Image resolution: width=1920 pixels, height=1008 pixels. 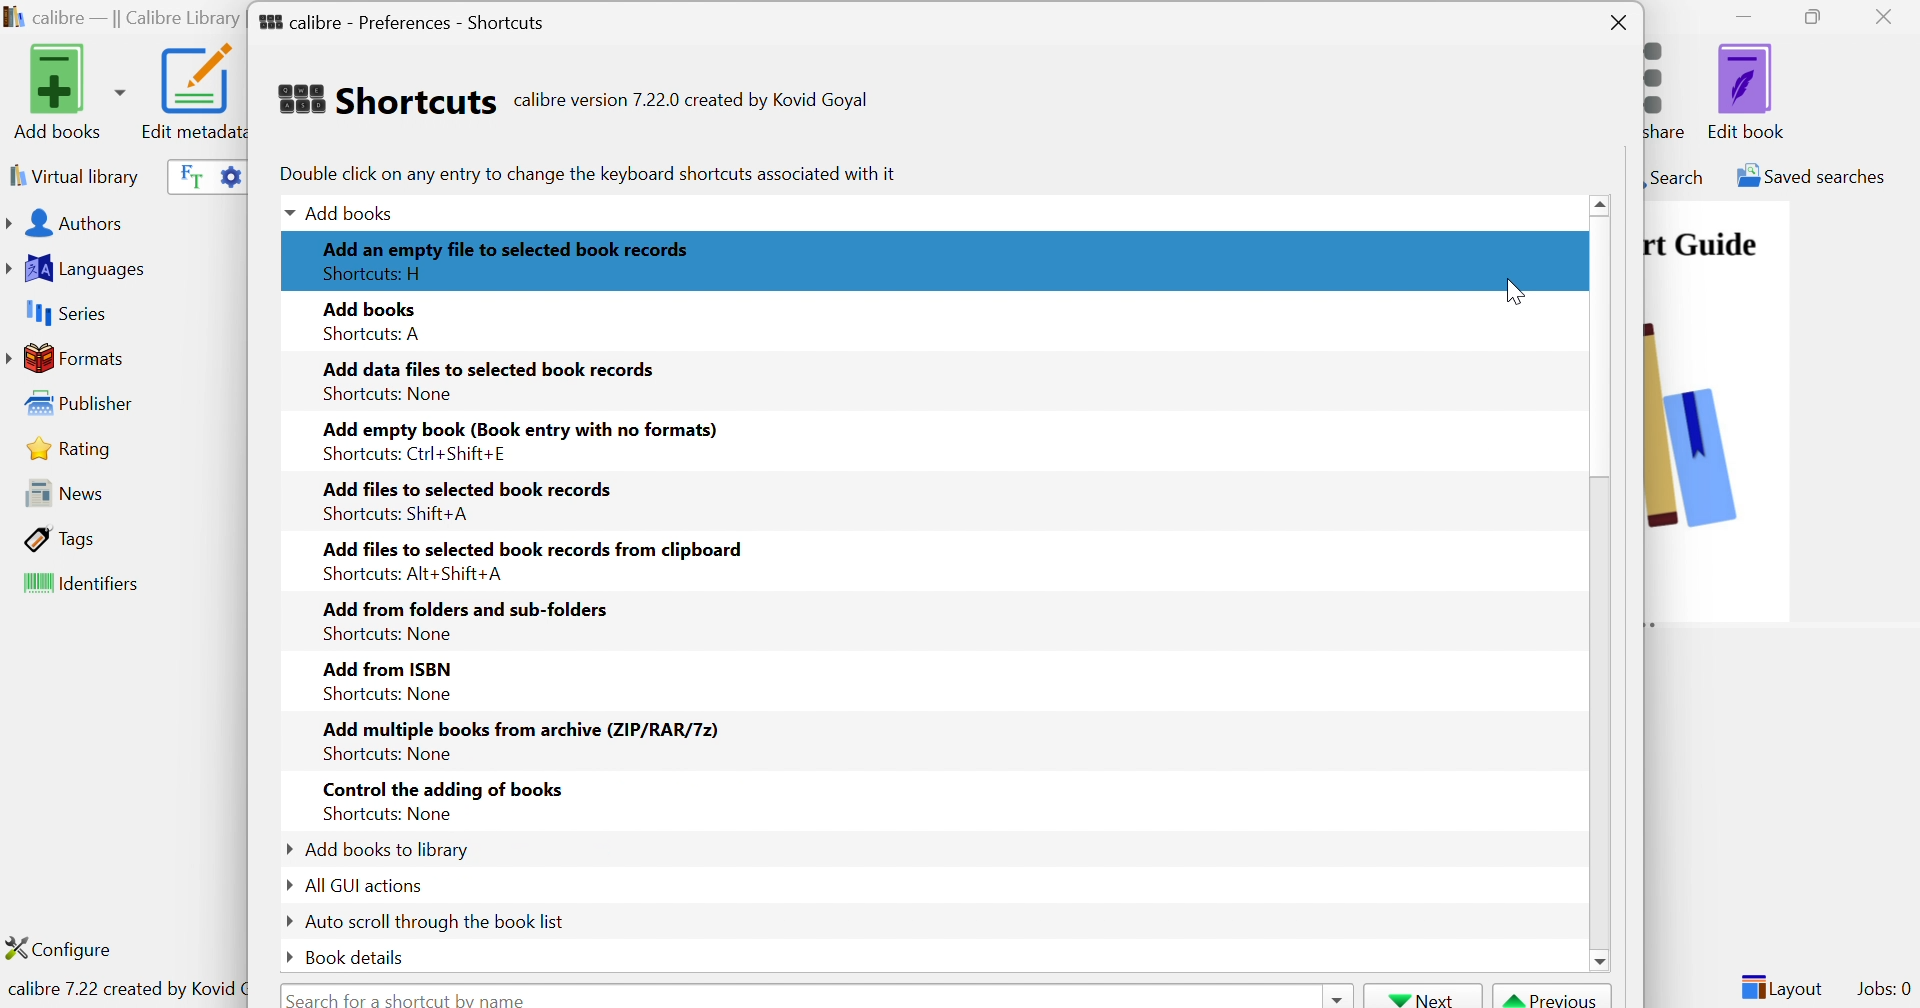 I want to click on Cursor, so click(x=1516, y=290).